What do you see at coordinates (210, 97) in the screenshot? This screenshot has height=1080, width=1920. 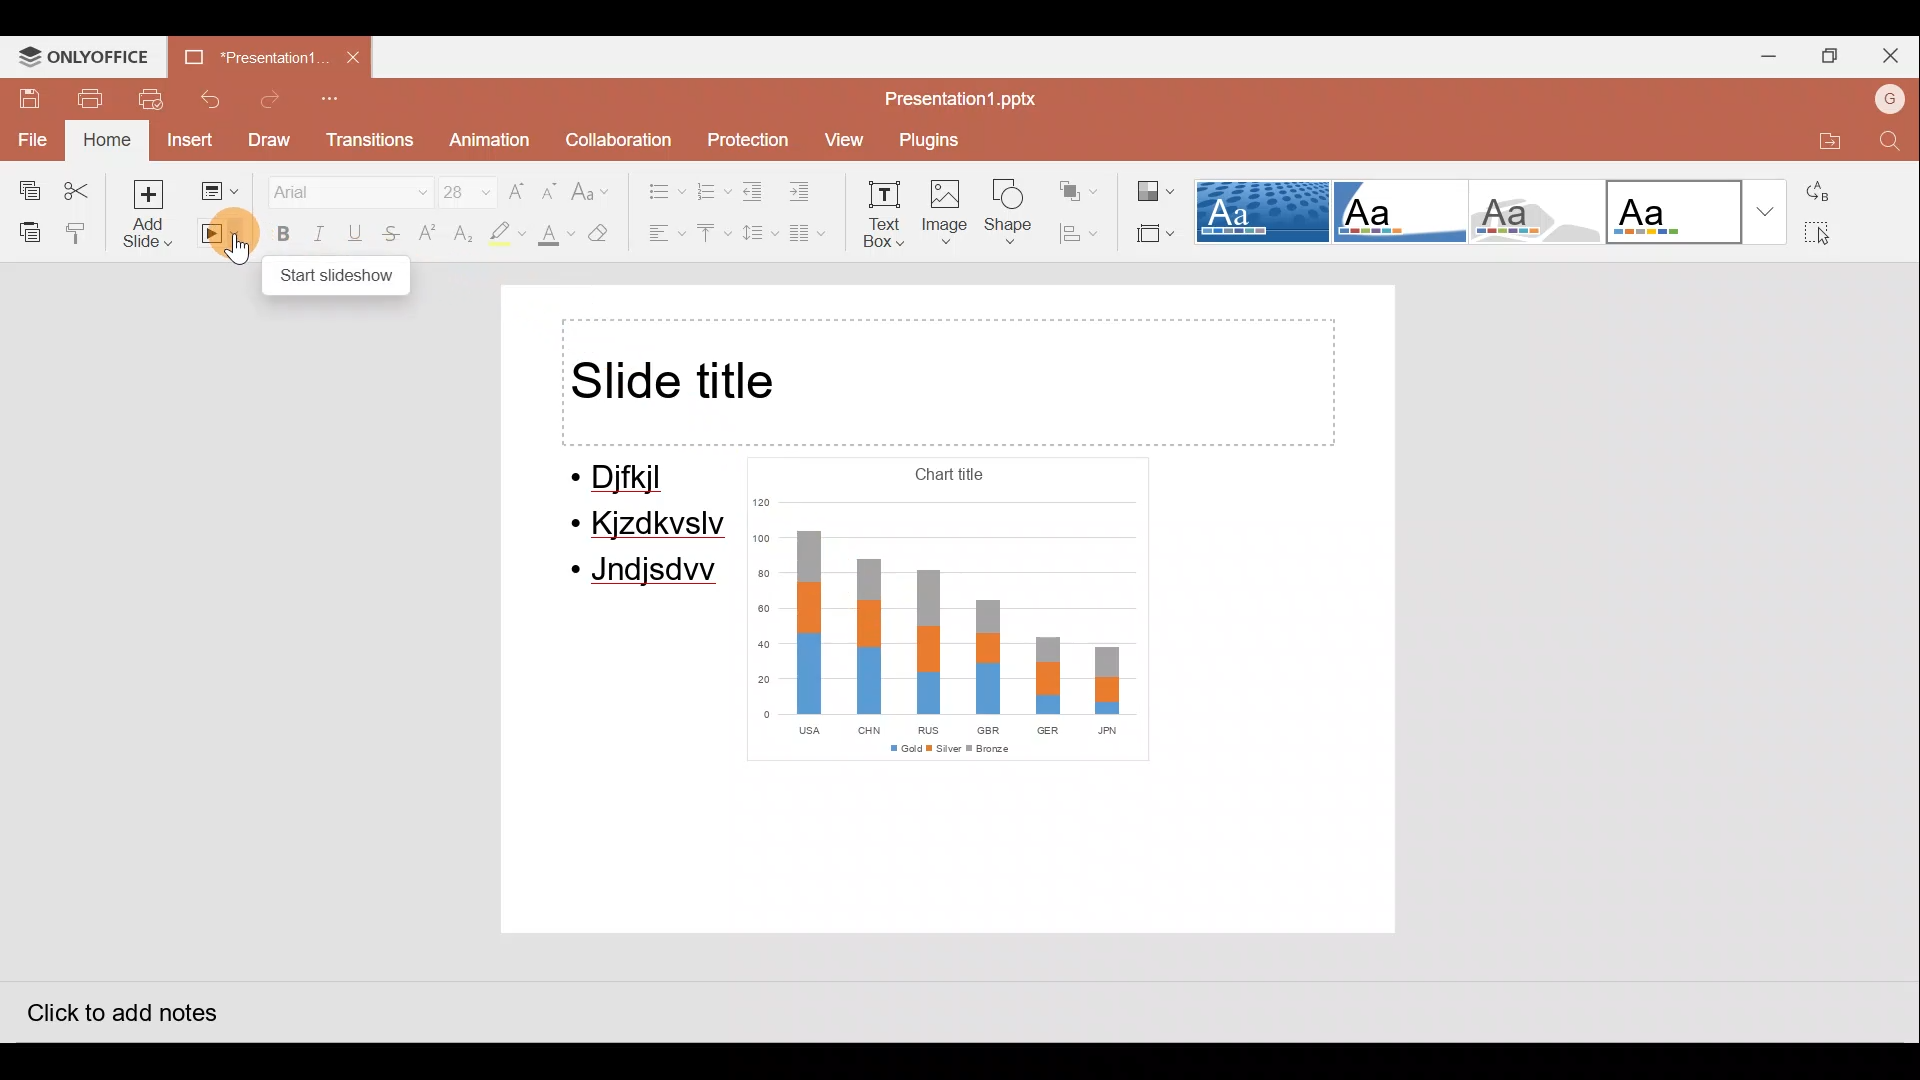 I see `Undo` at bounding box center [210, 97].